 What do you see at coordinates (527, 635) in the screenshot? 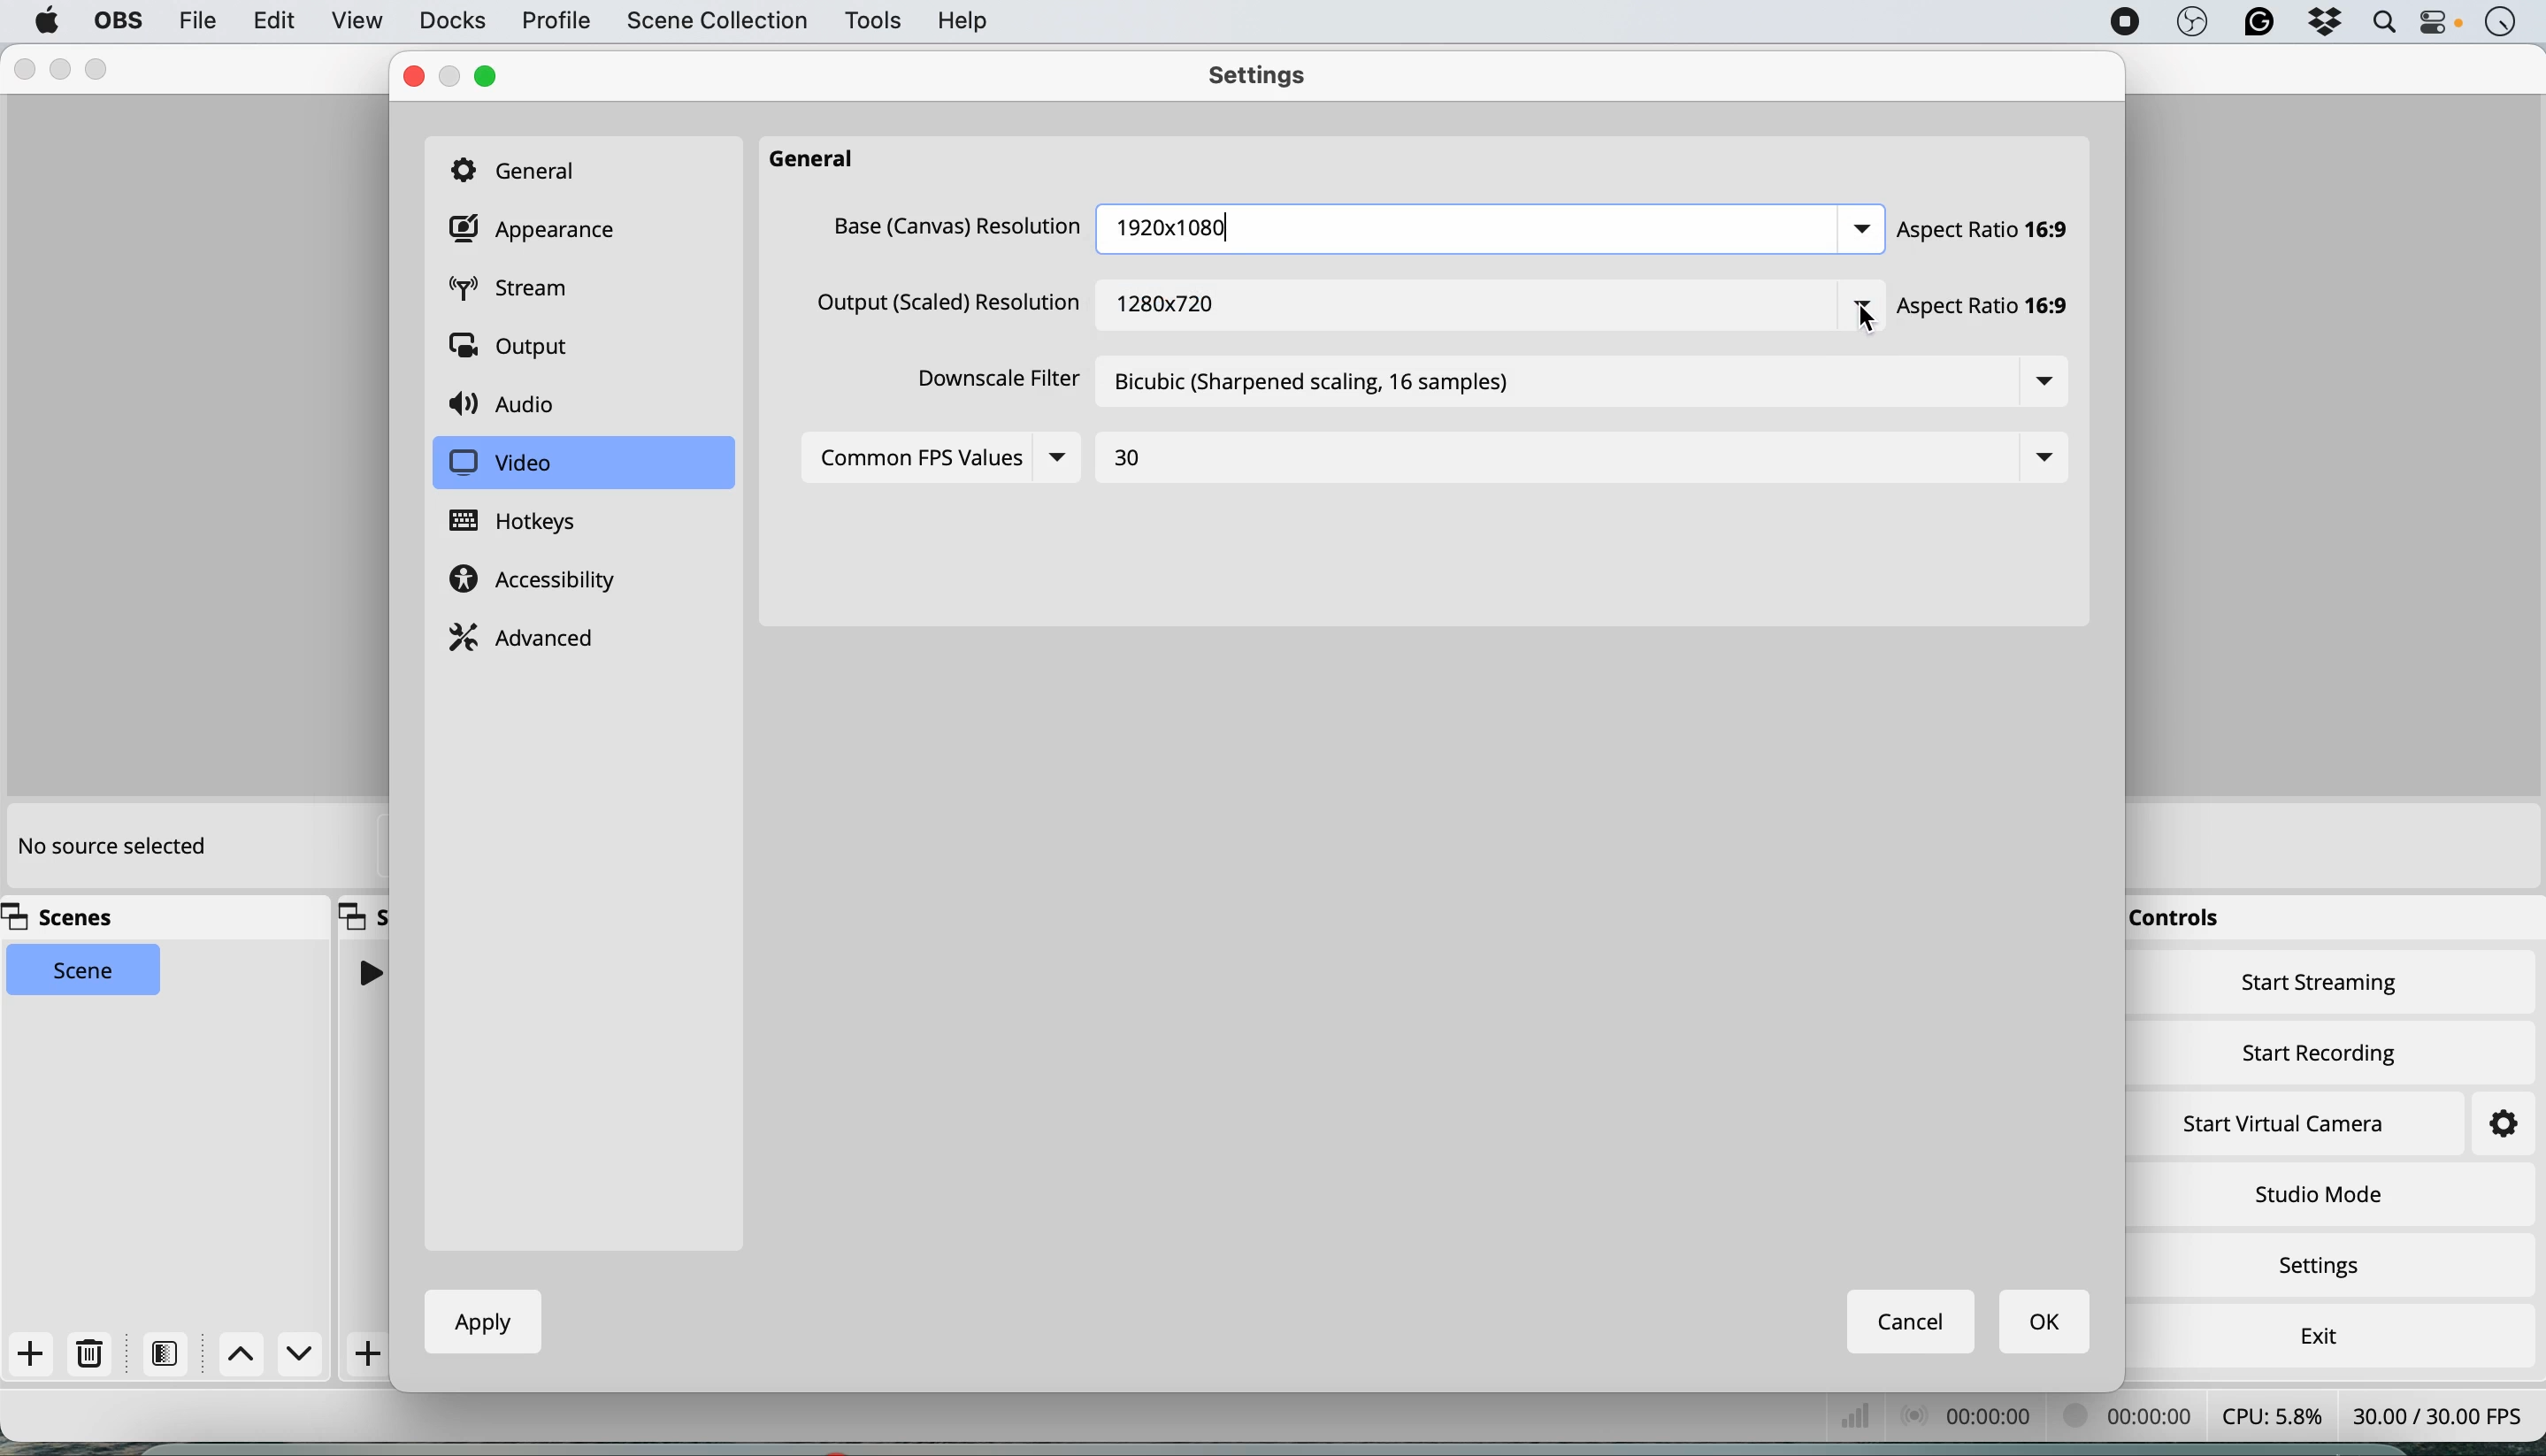
I see `advanced` at bounding box center [527, 635].